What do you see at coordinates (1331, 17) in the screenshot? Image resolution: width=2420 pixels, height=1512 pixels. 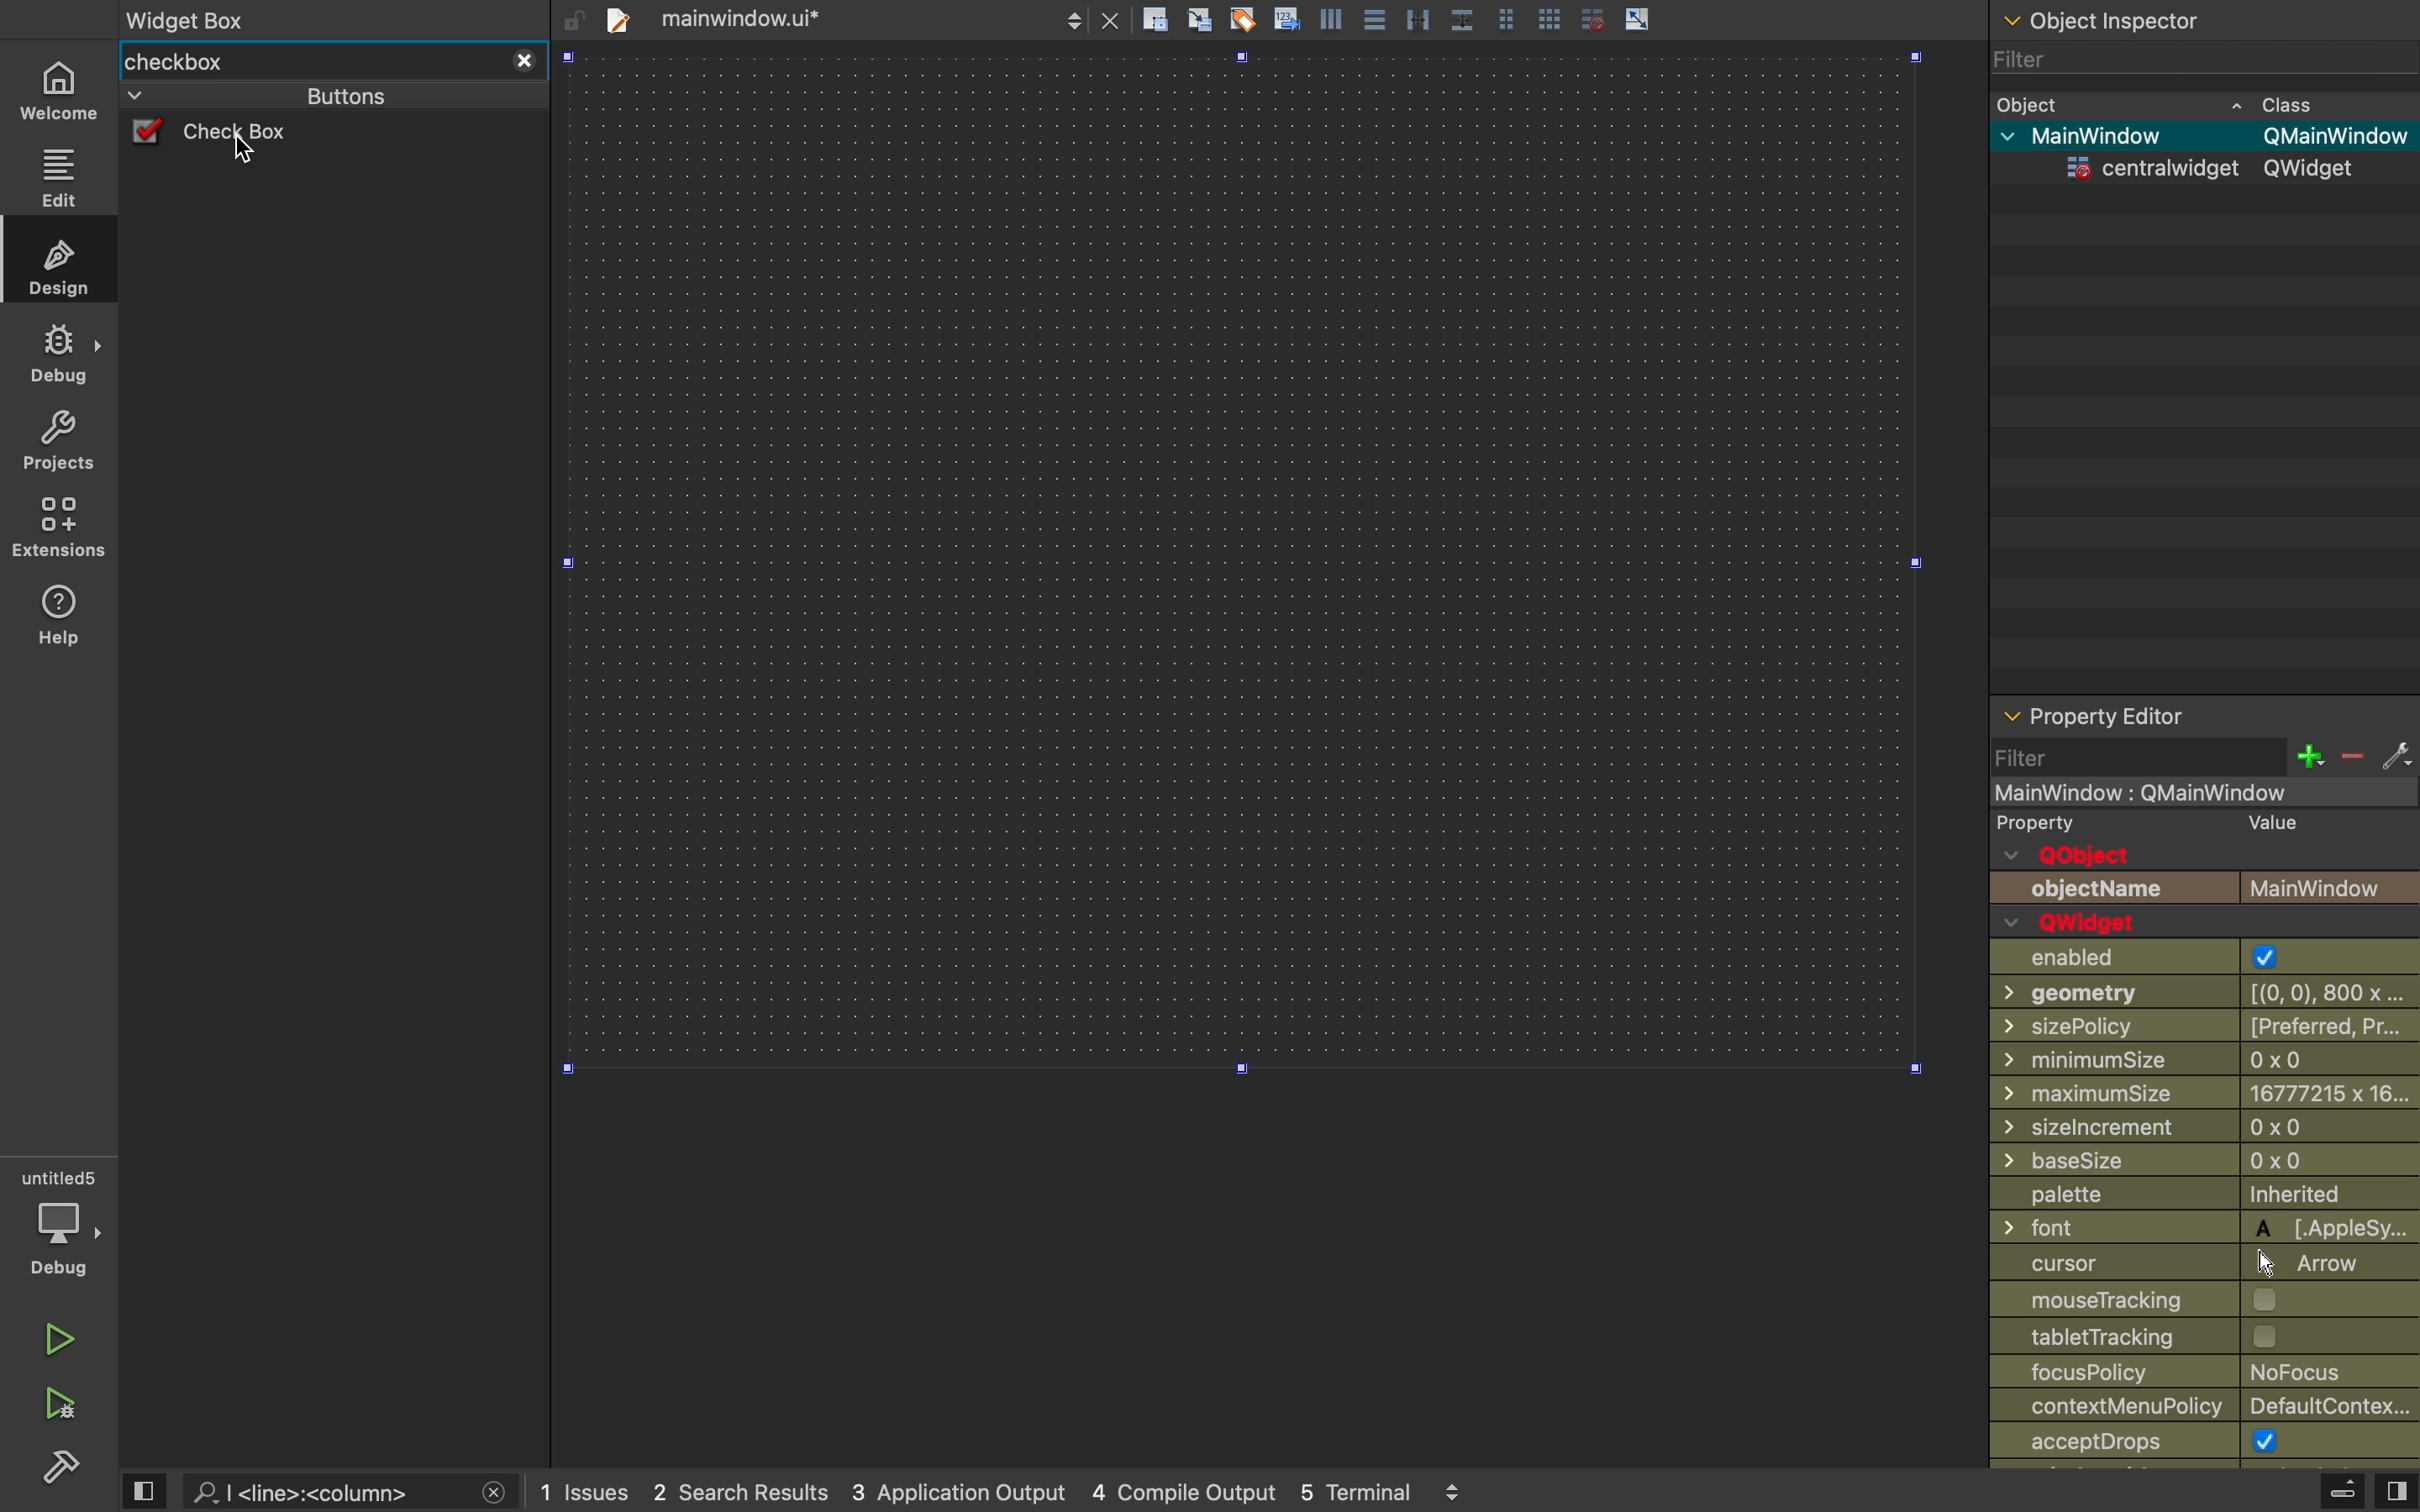 I see `align left` at bounding box center [1331, 17].